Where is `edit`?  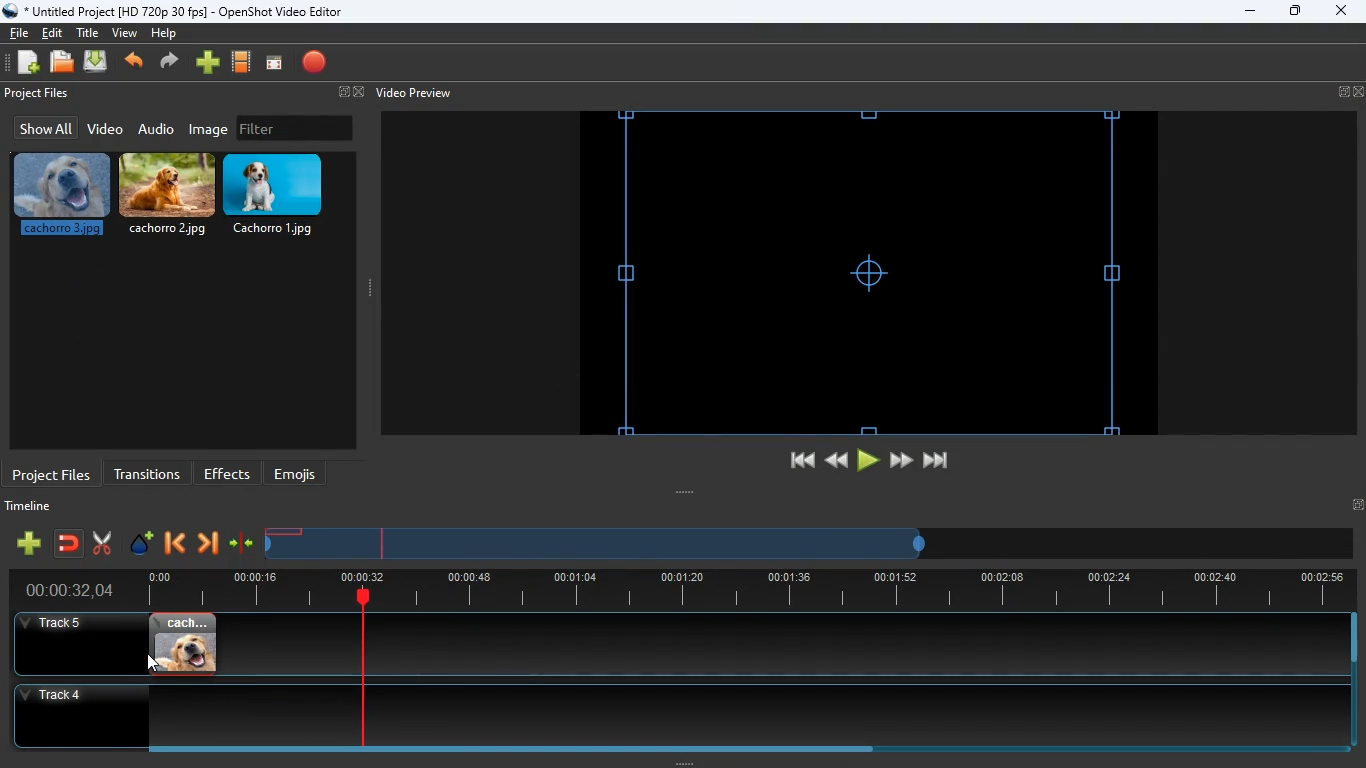
edit is located at coordinates (55, 33).